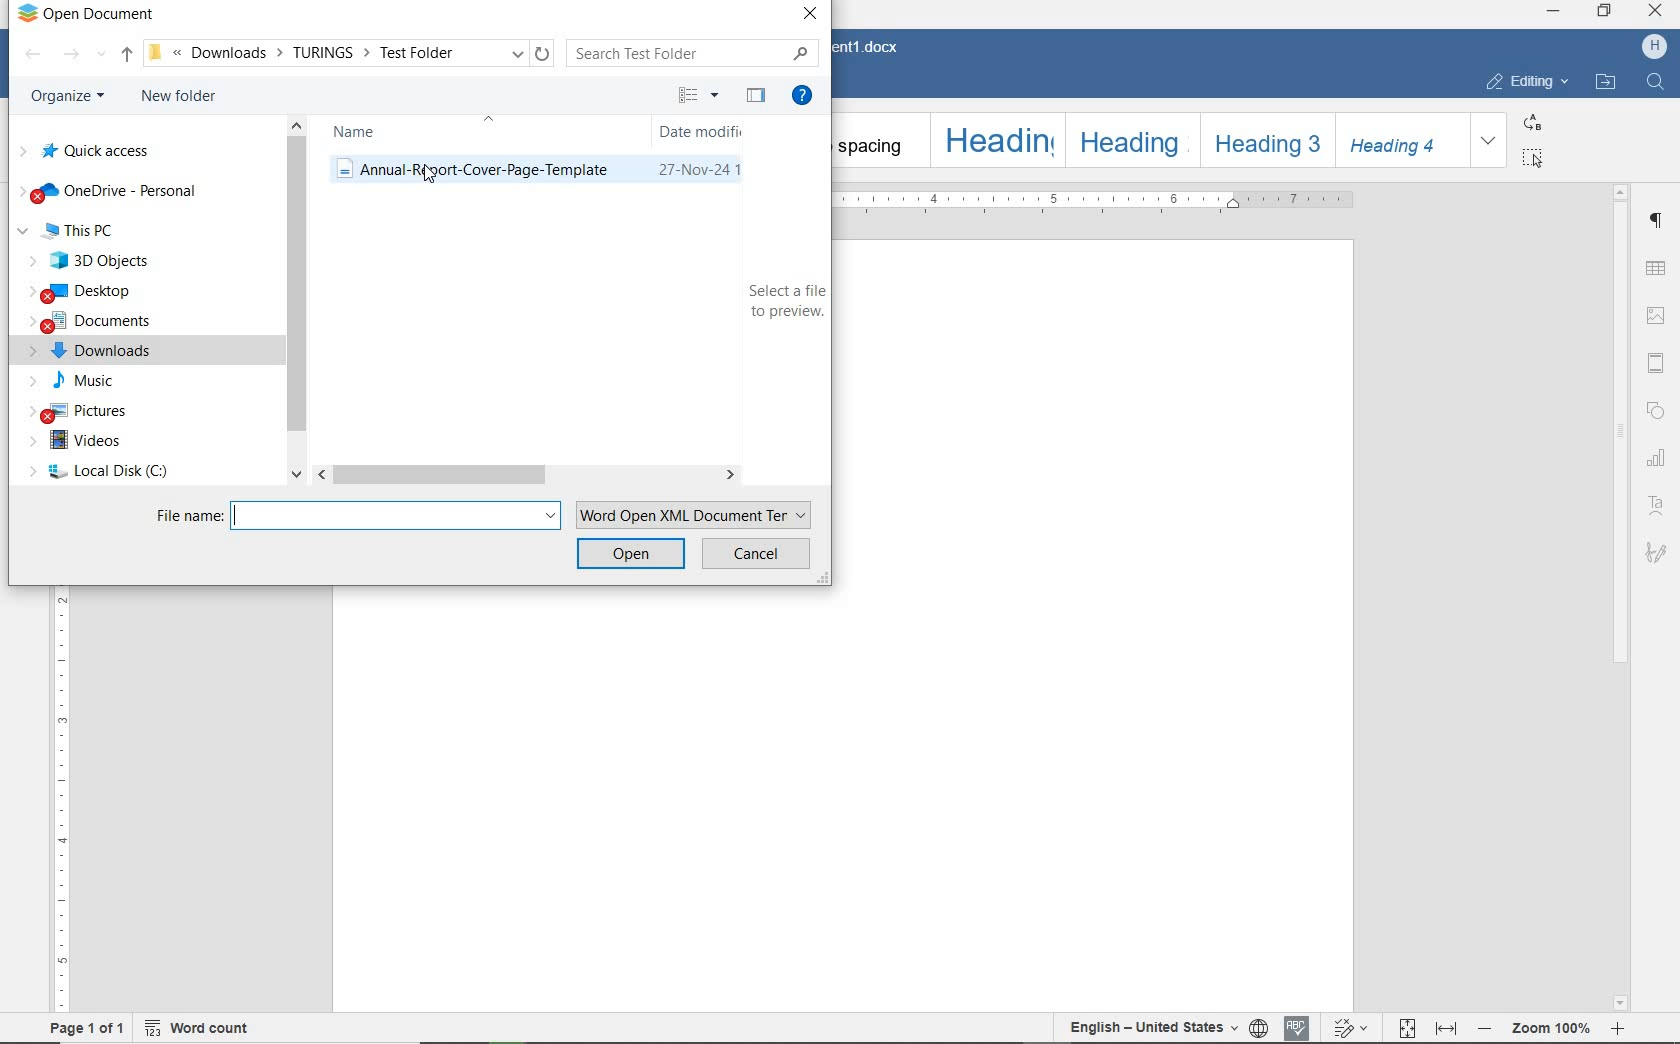  I want to click on heading 1, so click(994, 140).